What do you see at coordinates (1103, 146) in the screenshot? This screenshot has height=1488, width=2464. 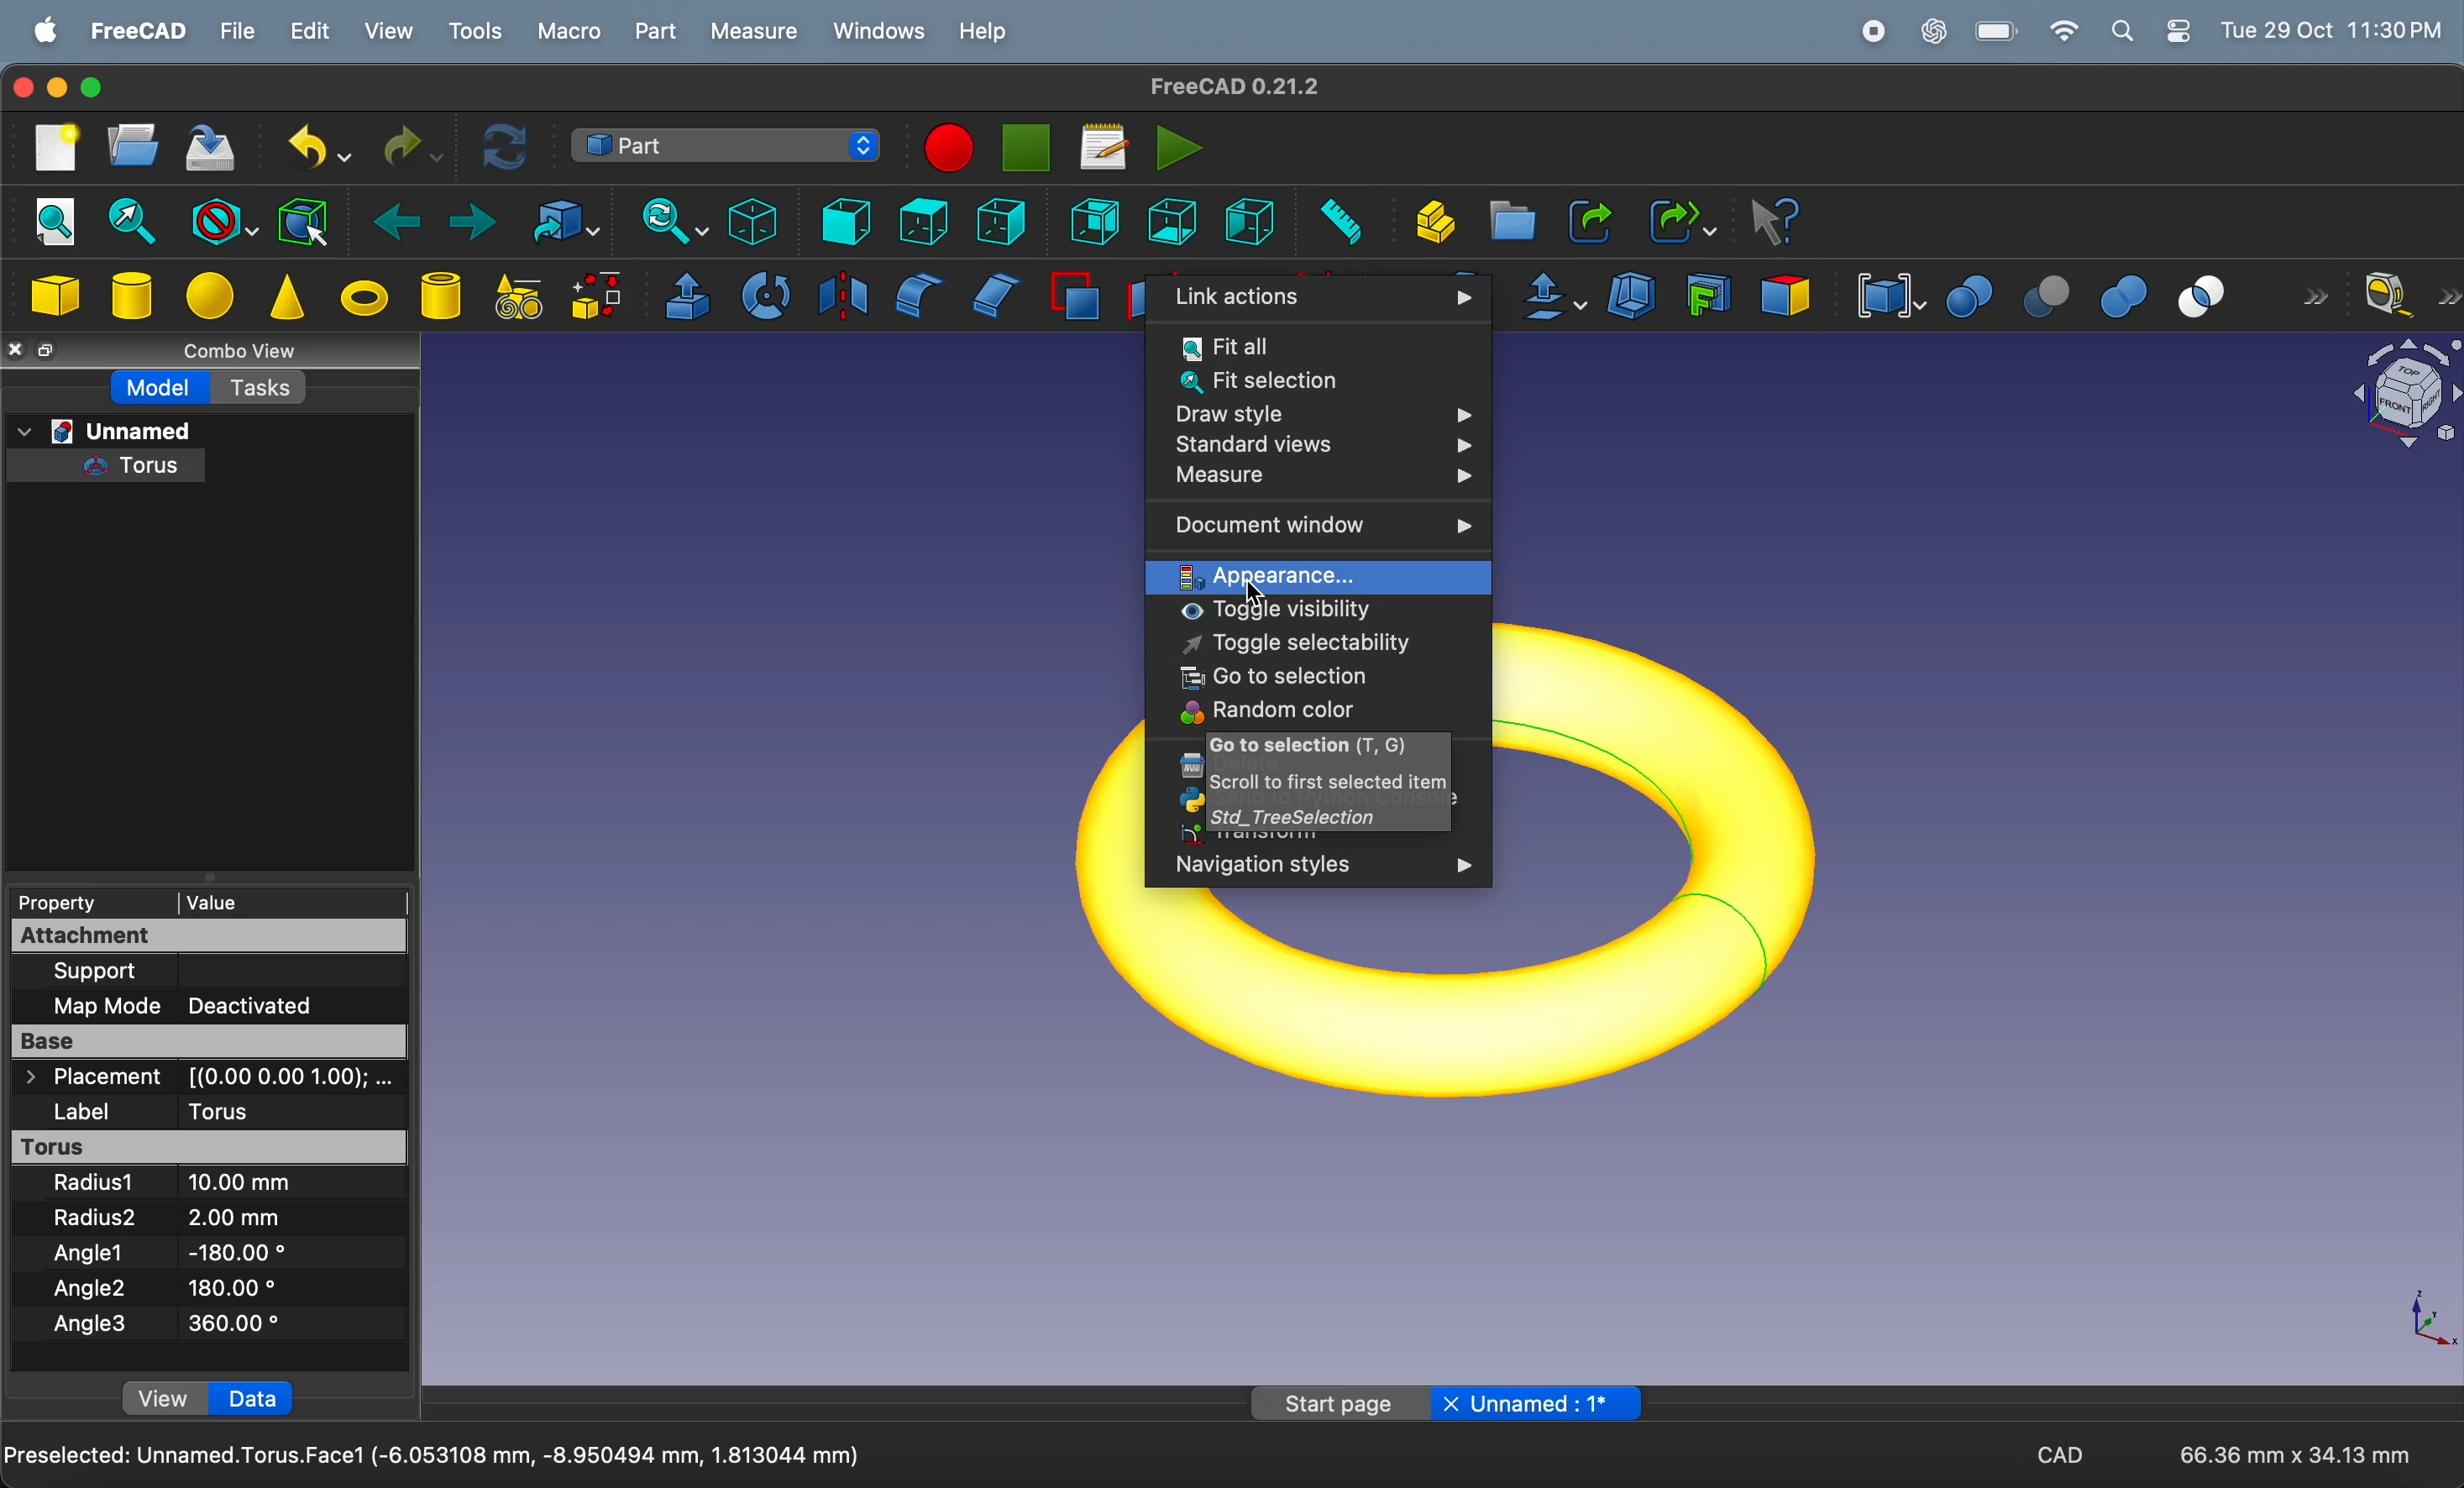 I see `marcos` at bounding box center [1103, 146].